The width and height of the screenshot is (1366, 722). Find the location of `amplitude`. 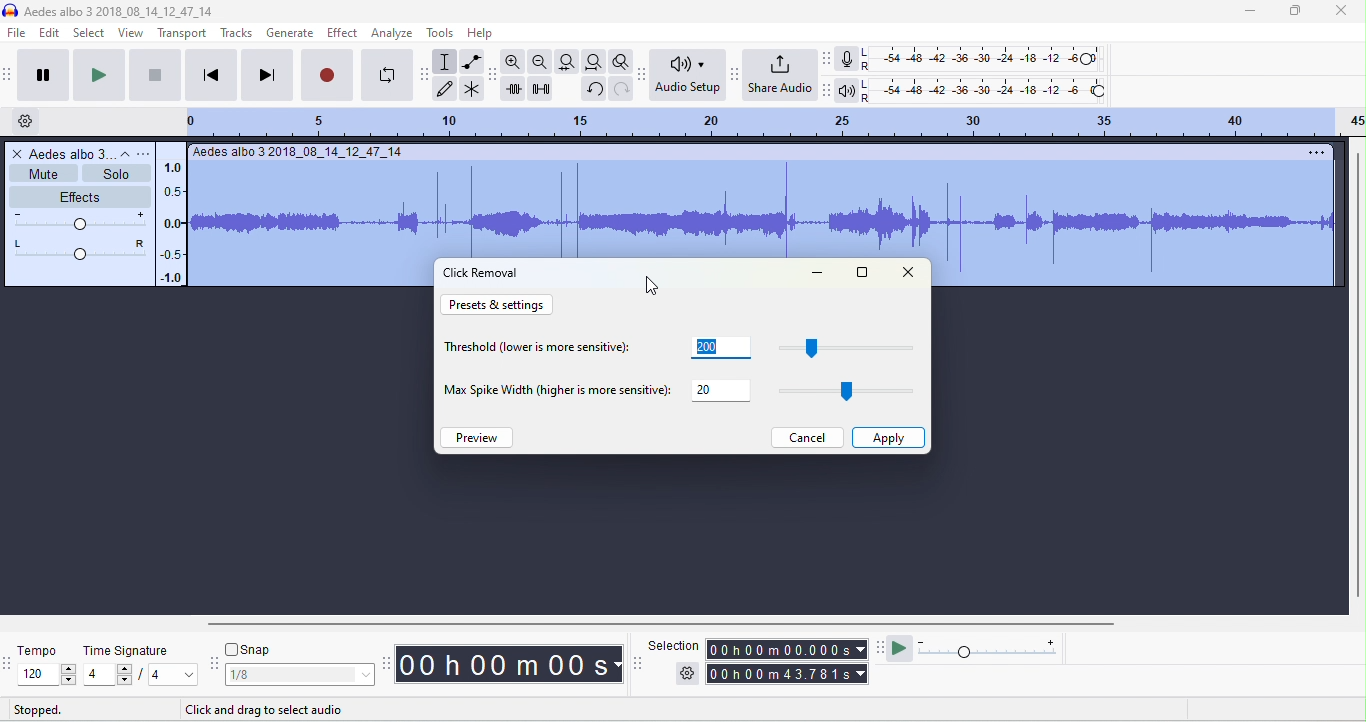

amplitude is located at coordinates (175, 221).